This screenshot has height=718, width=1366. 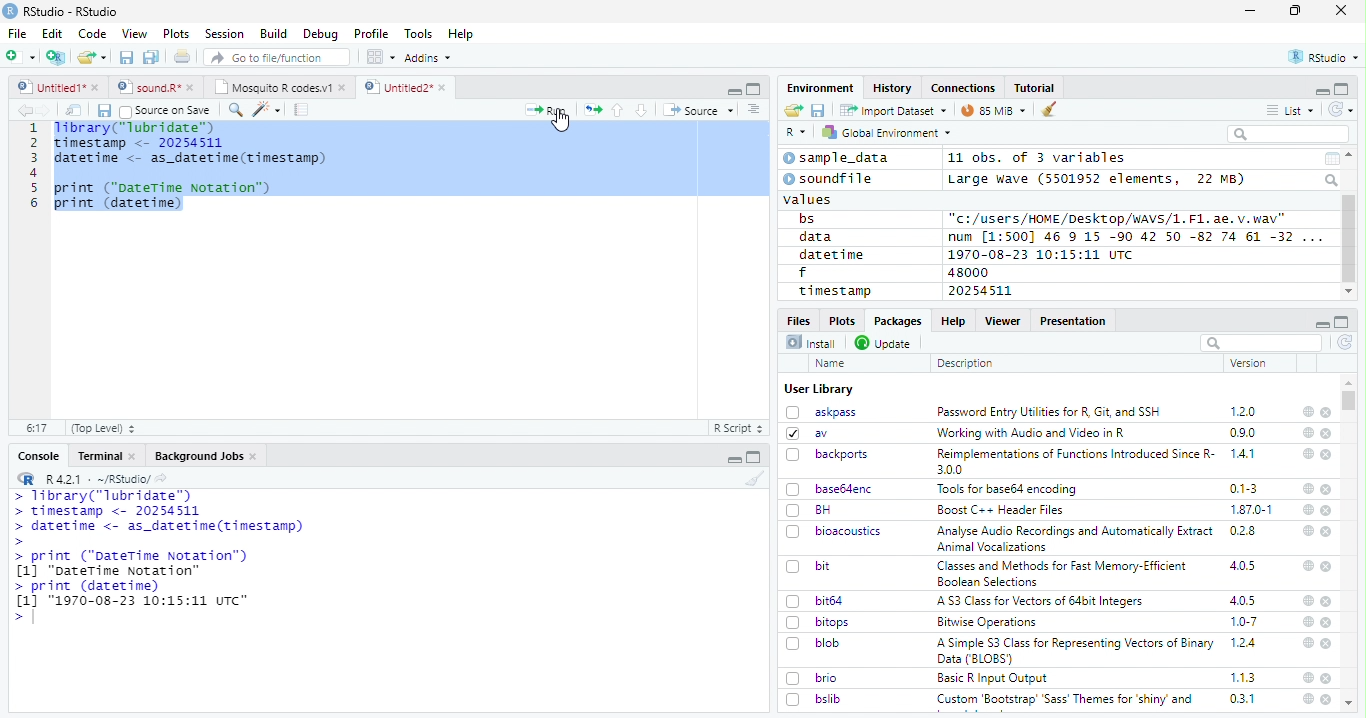 What do you see at coordinates (1003, 320) in the screenshot?
I see `Viewer` at bounding box center [1003, 320].